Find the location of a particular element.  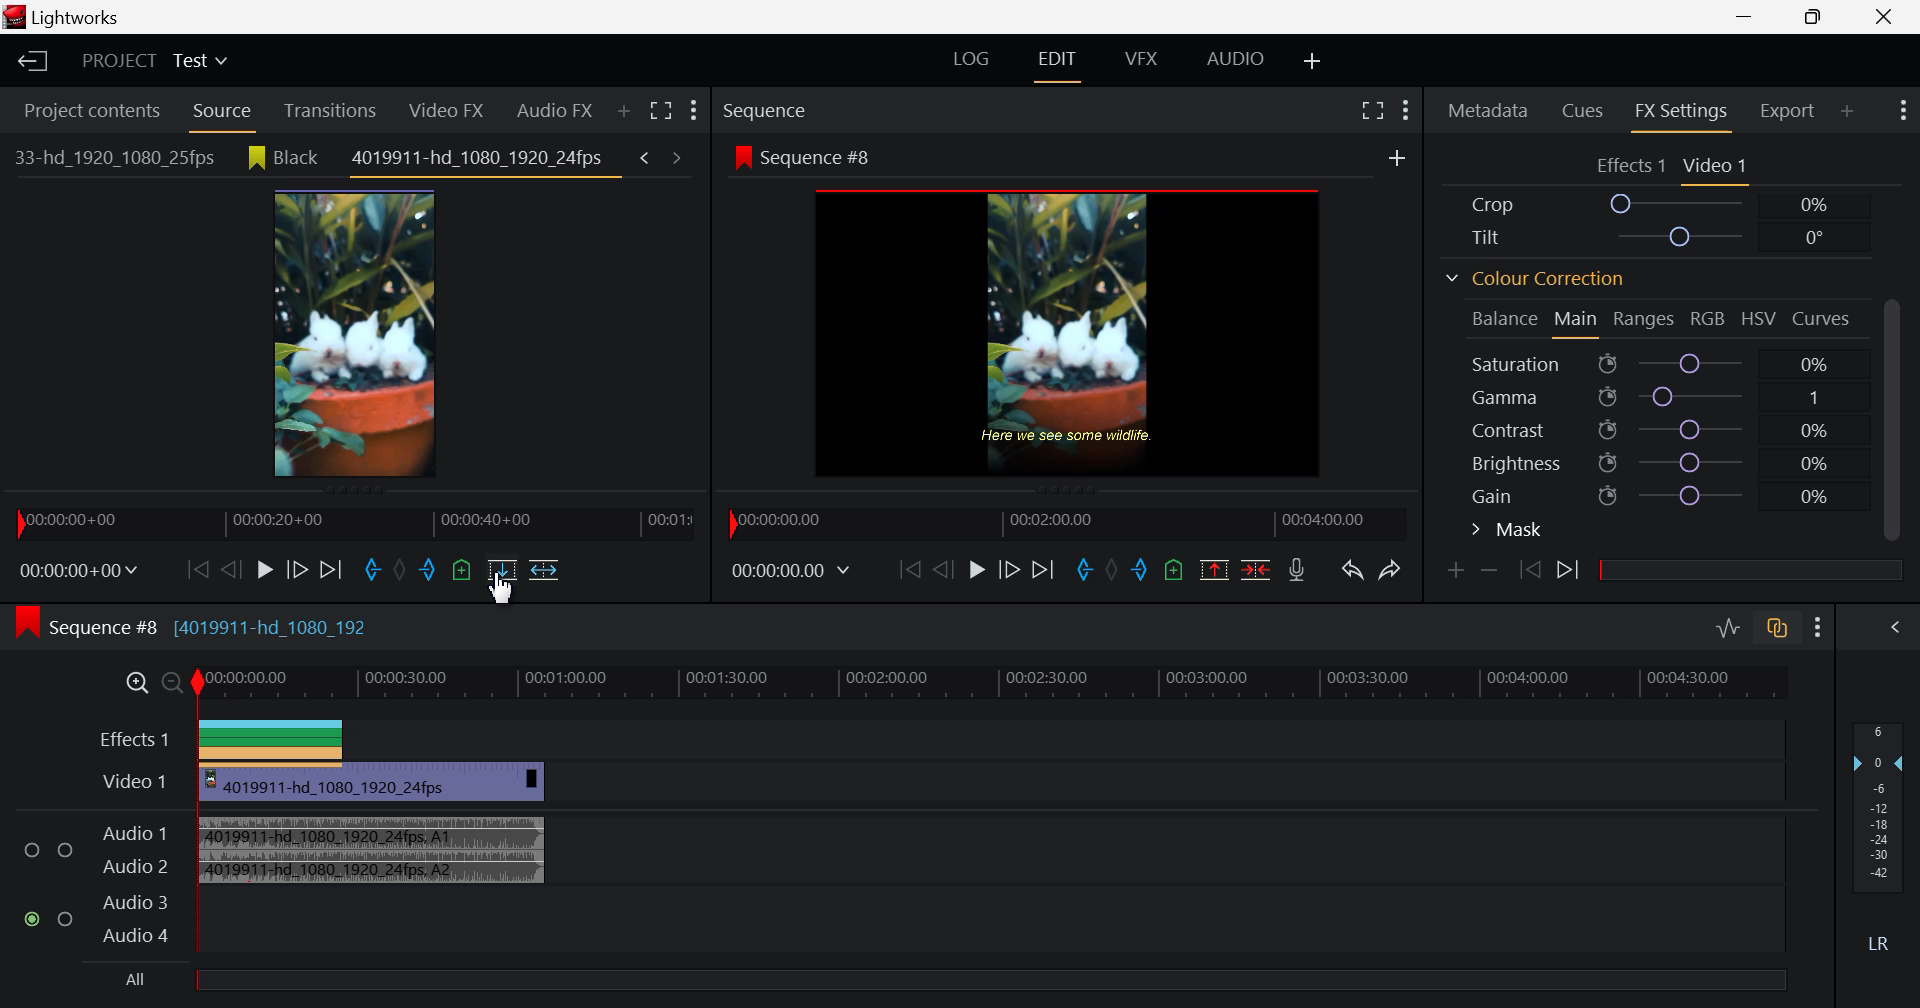

Clip Preview is located at coordinates (365, 336).